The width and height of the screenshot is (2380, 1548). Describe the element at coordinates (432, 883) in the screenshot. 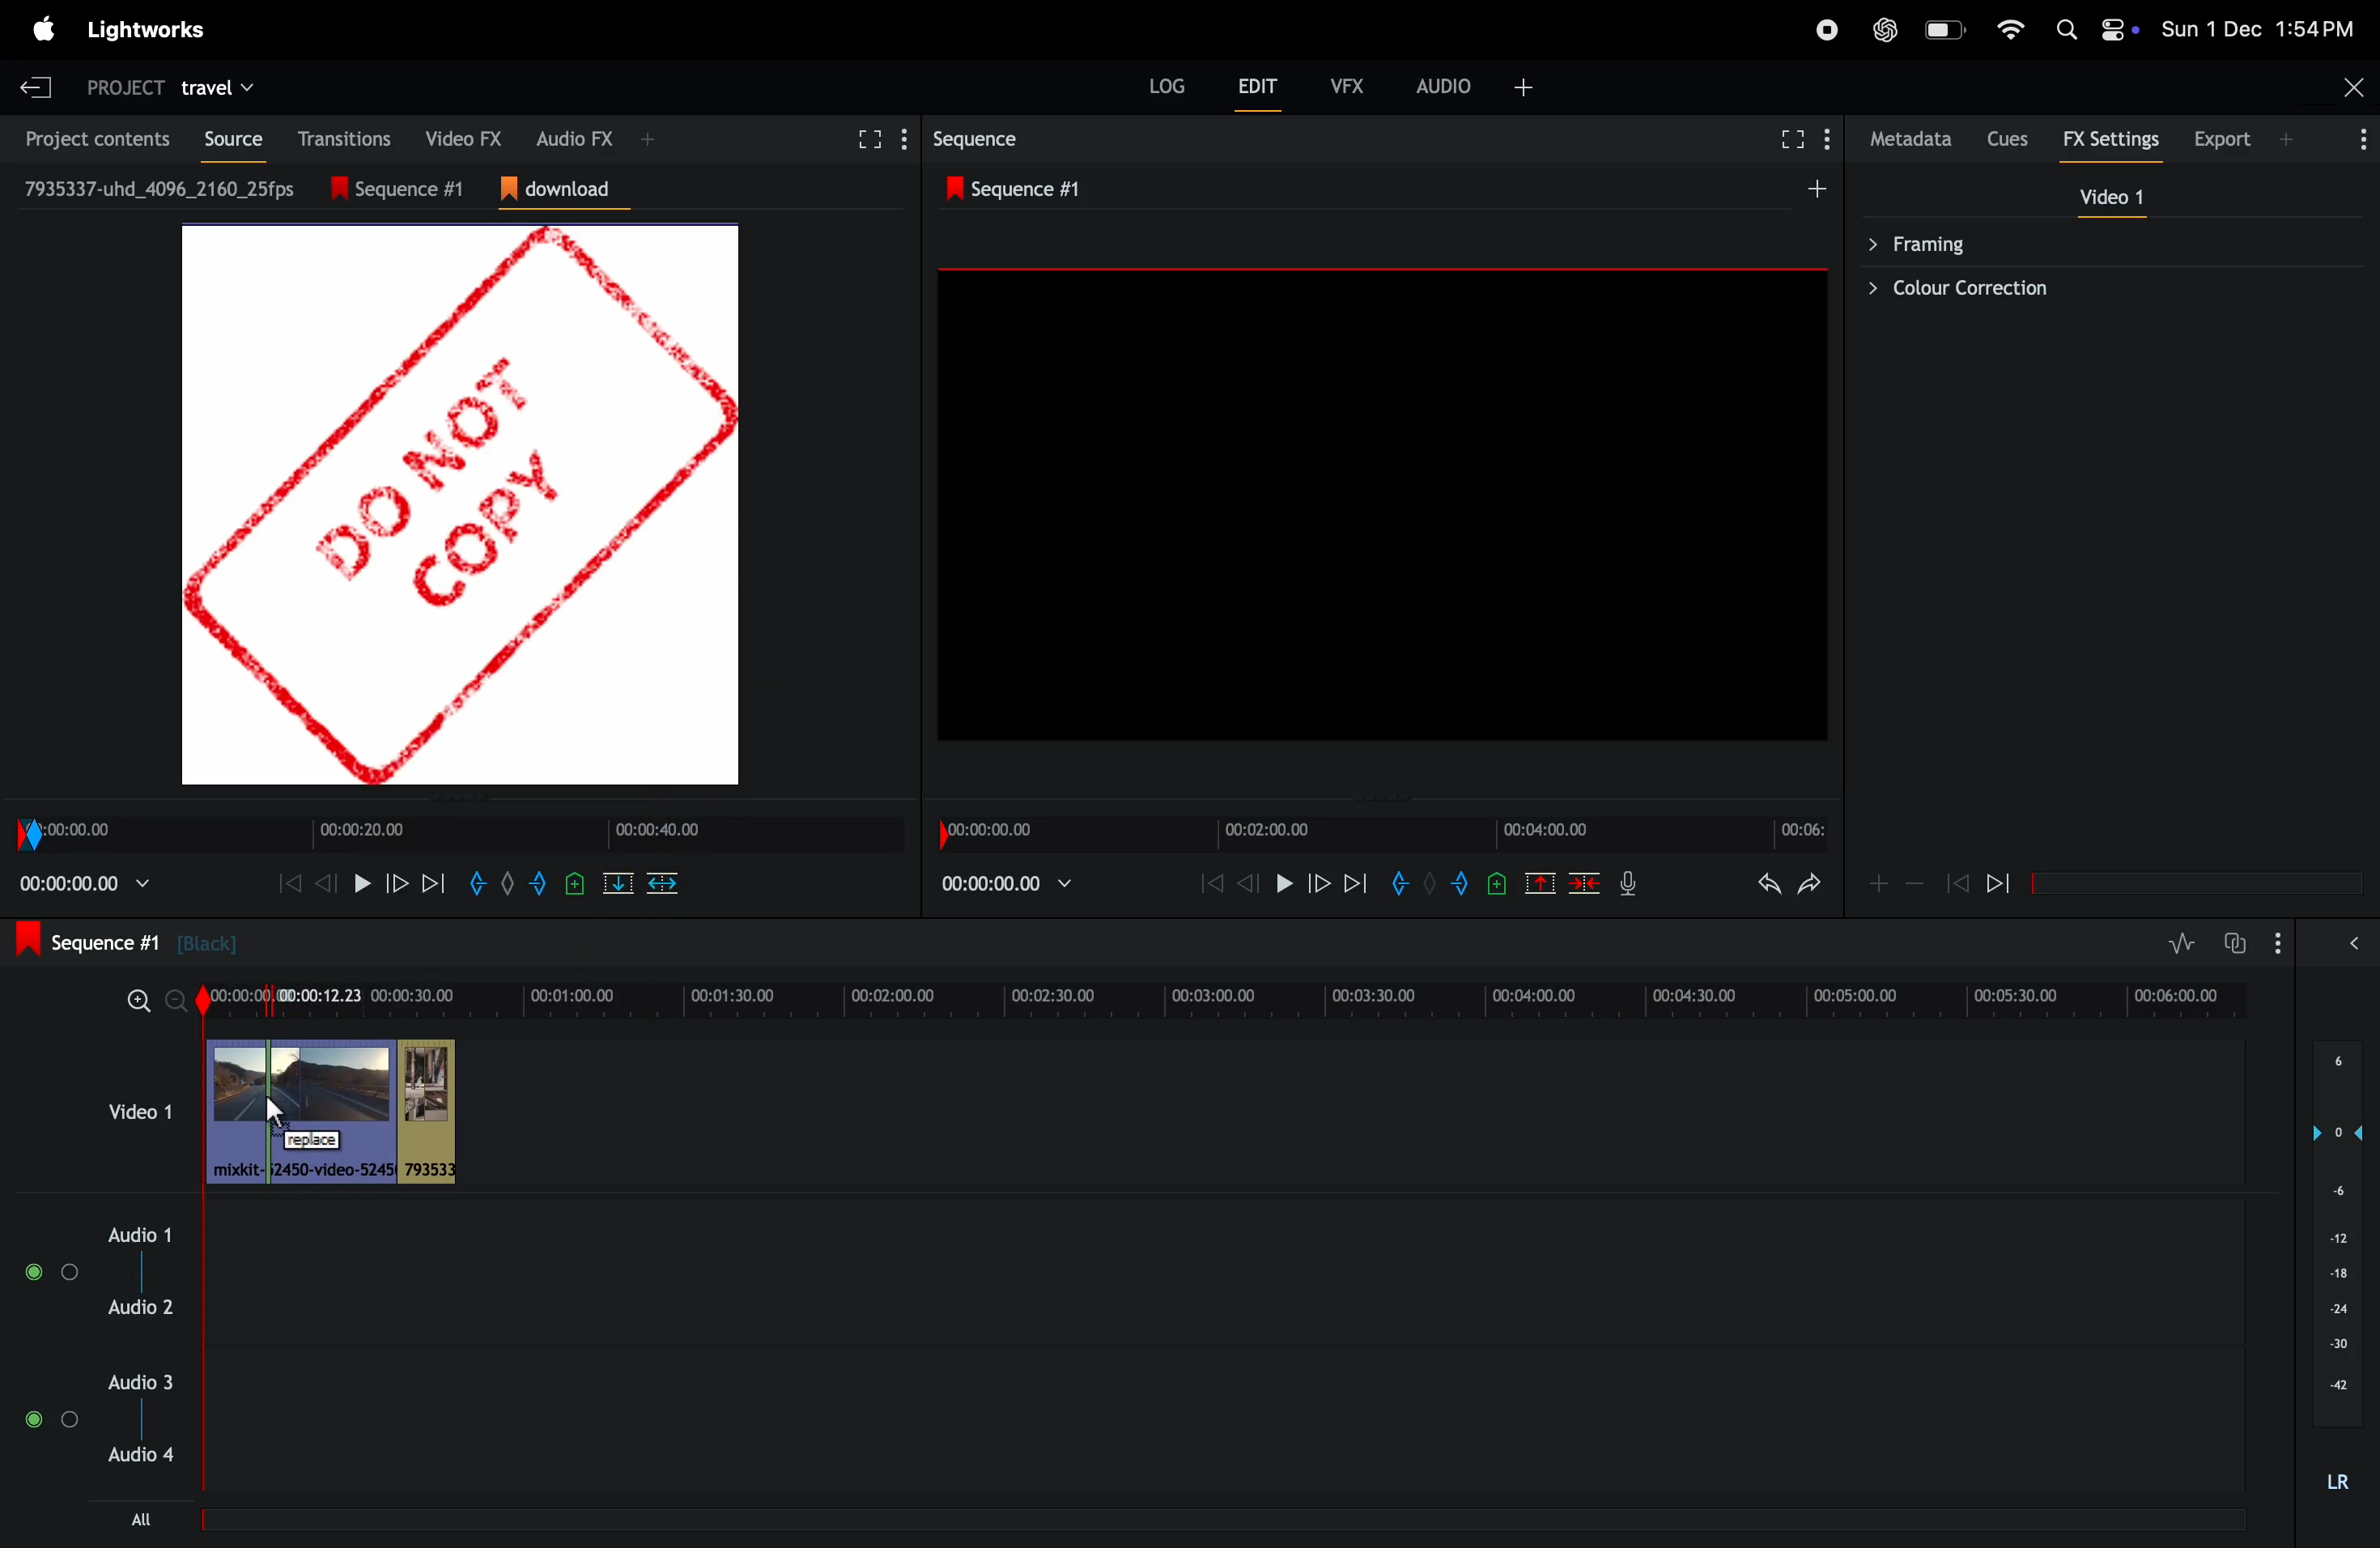

I see `next frame` at that location.